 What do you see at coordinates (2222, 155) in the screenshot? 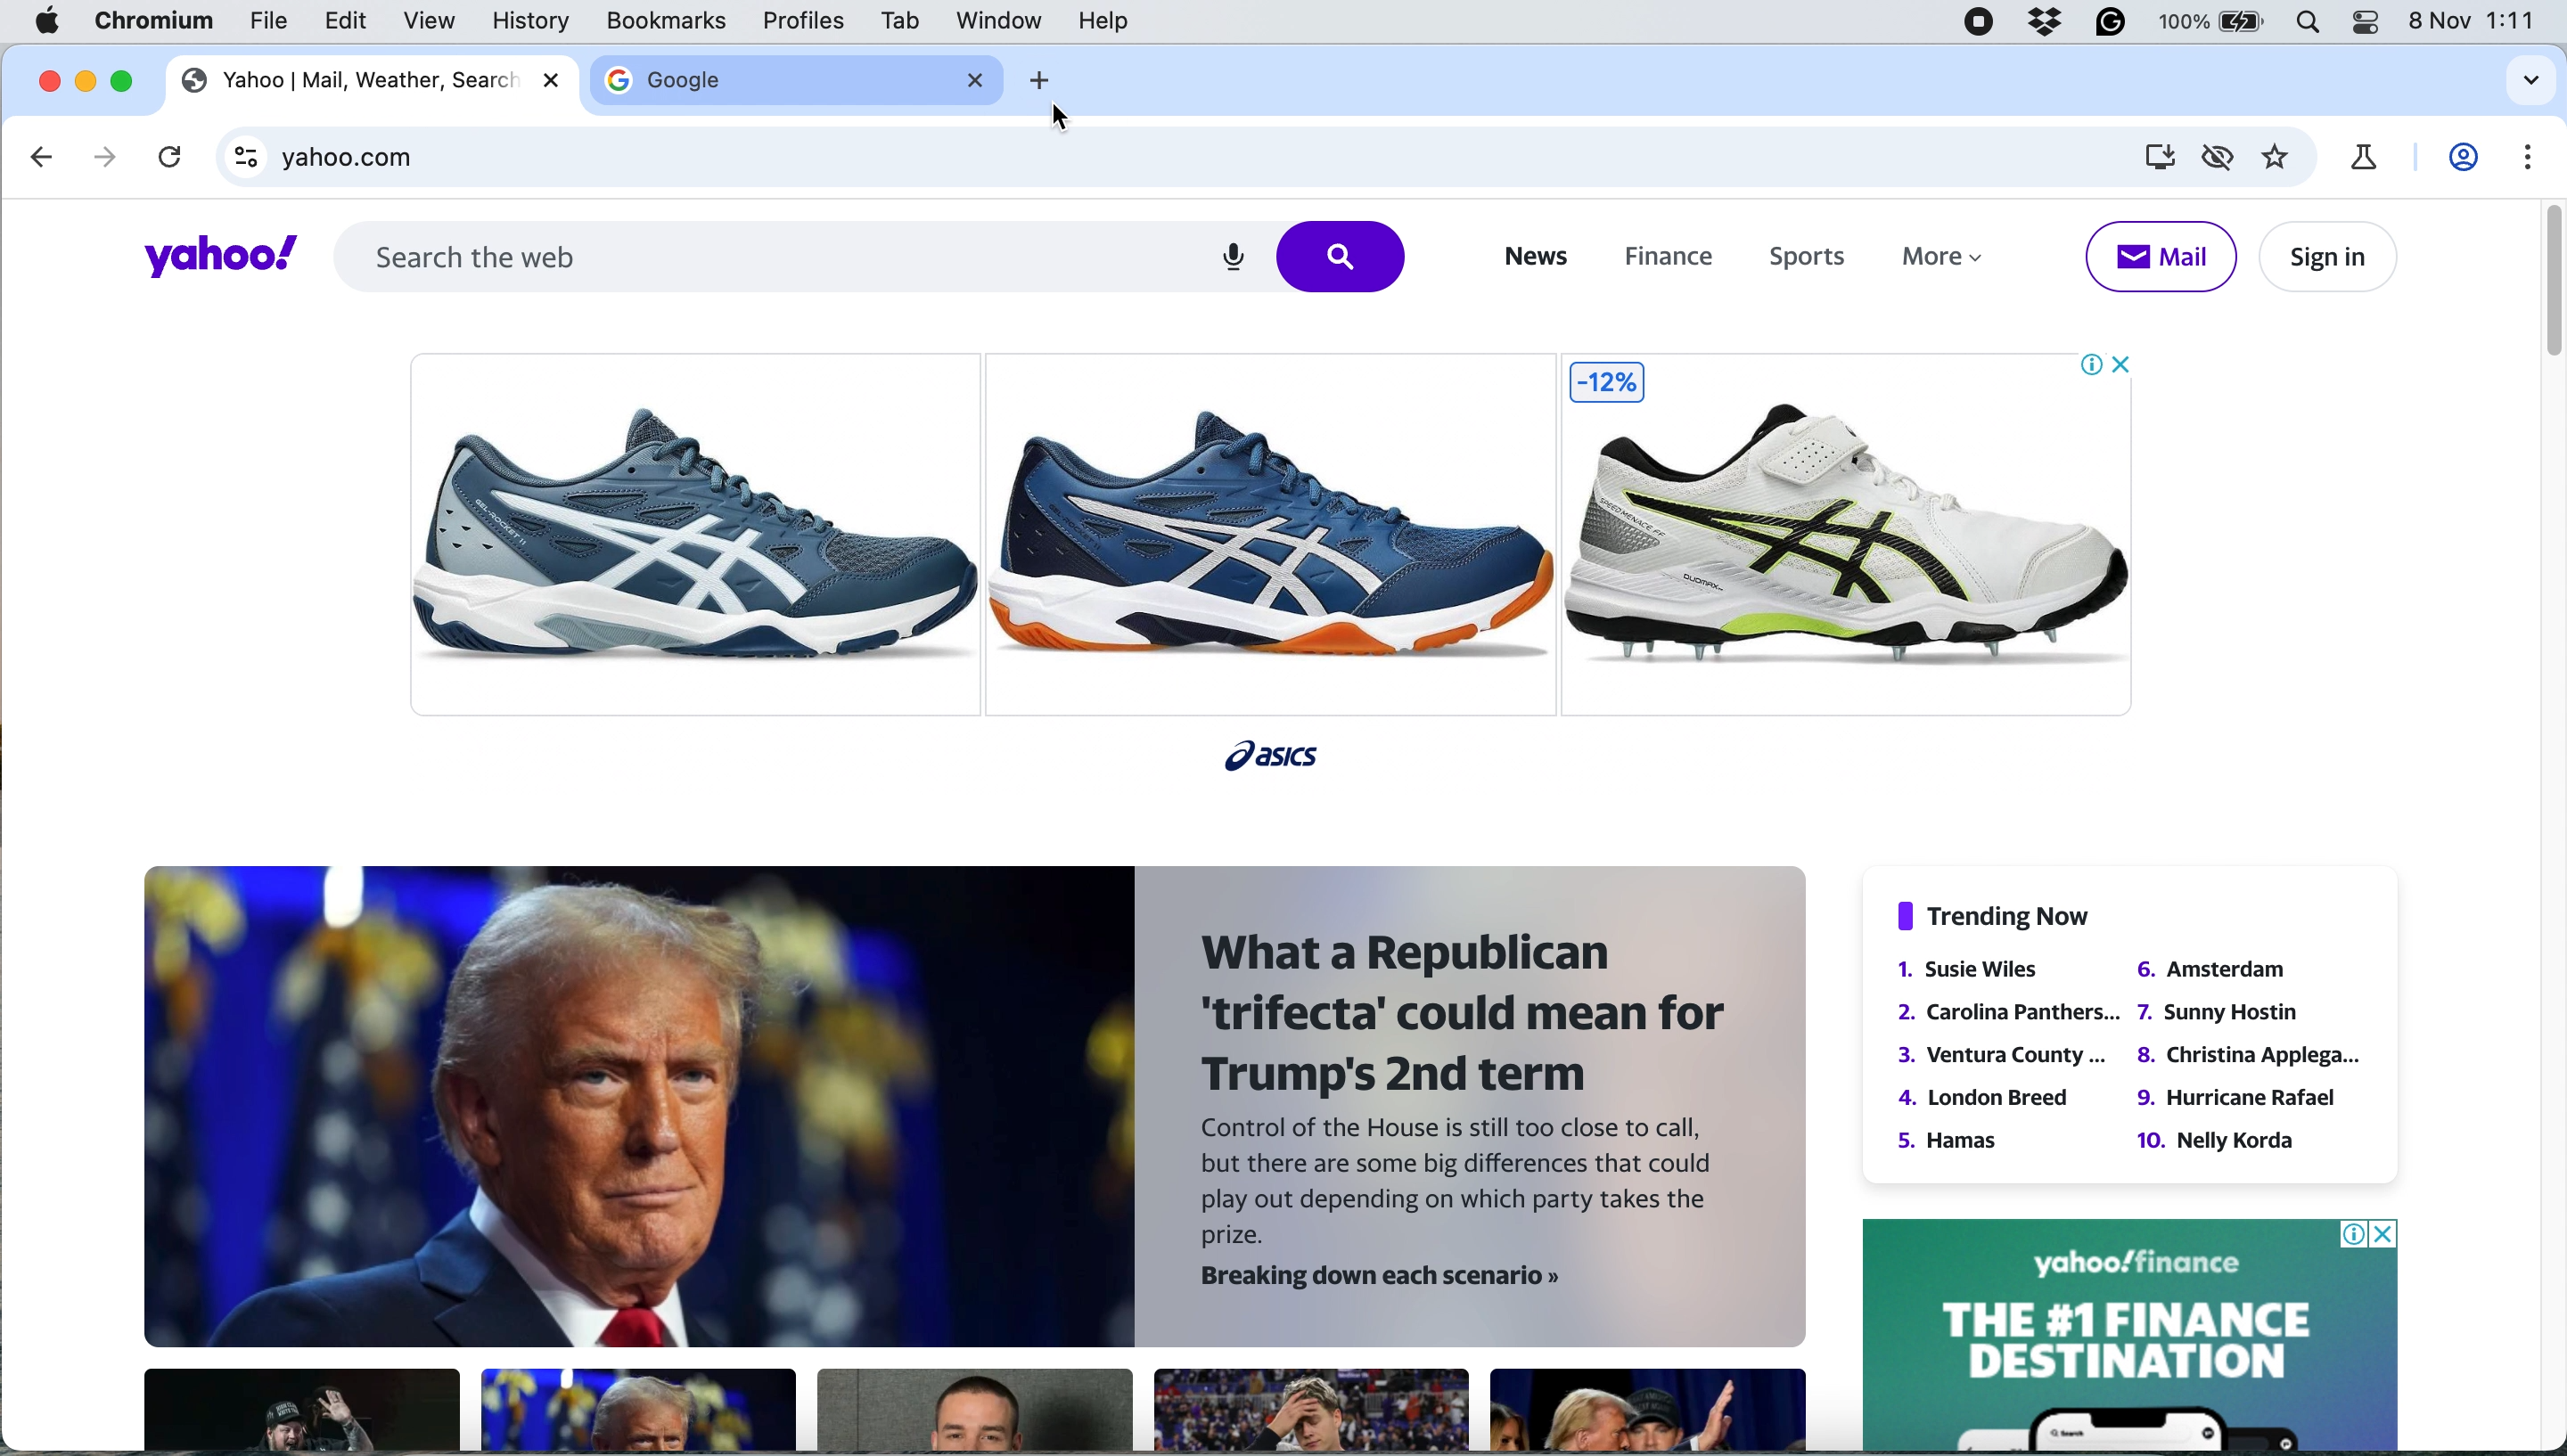
I see `third party cookies limited` at bounding box center [2222, 155].